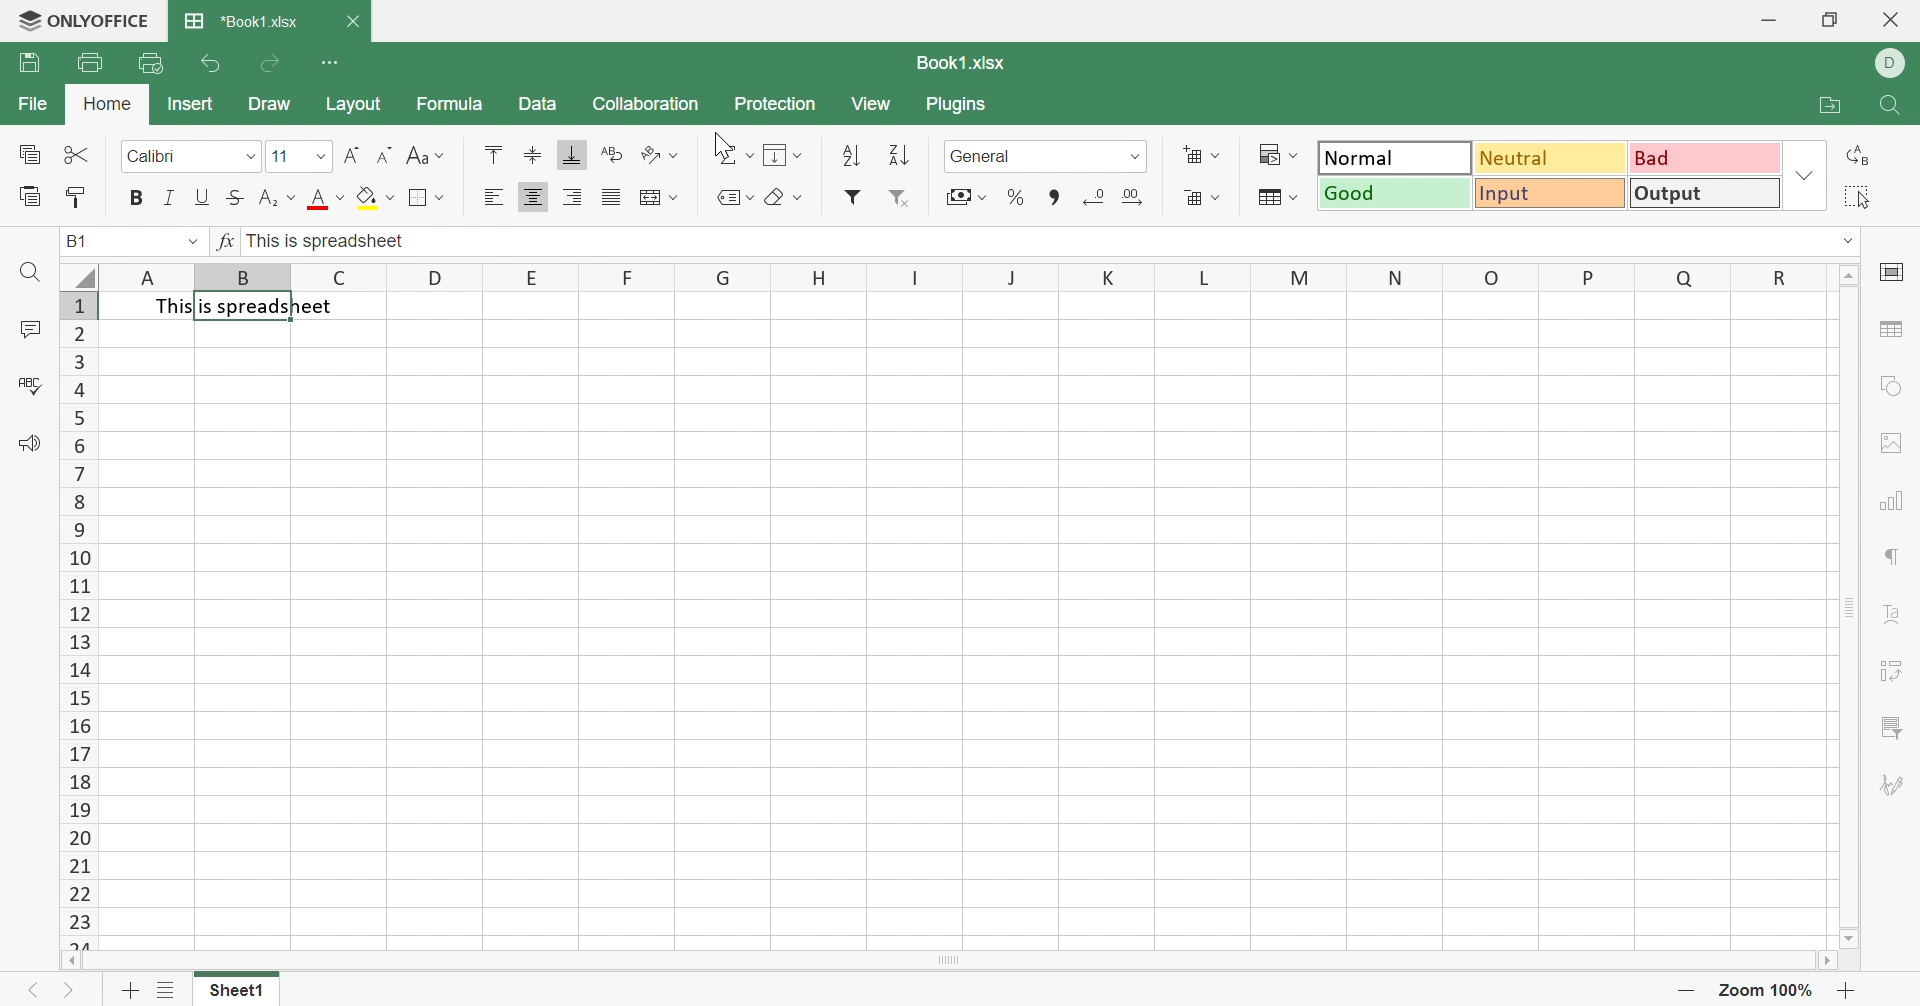 The width and height of the screenshot is (1920, 1006). I want to click on fx, so click(228, 240).